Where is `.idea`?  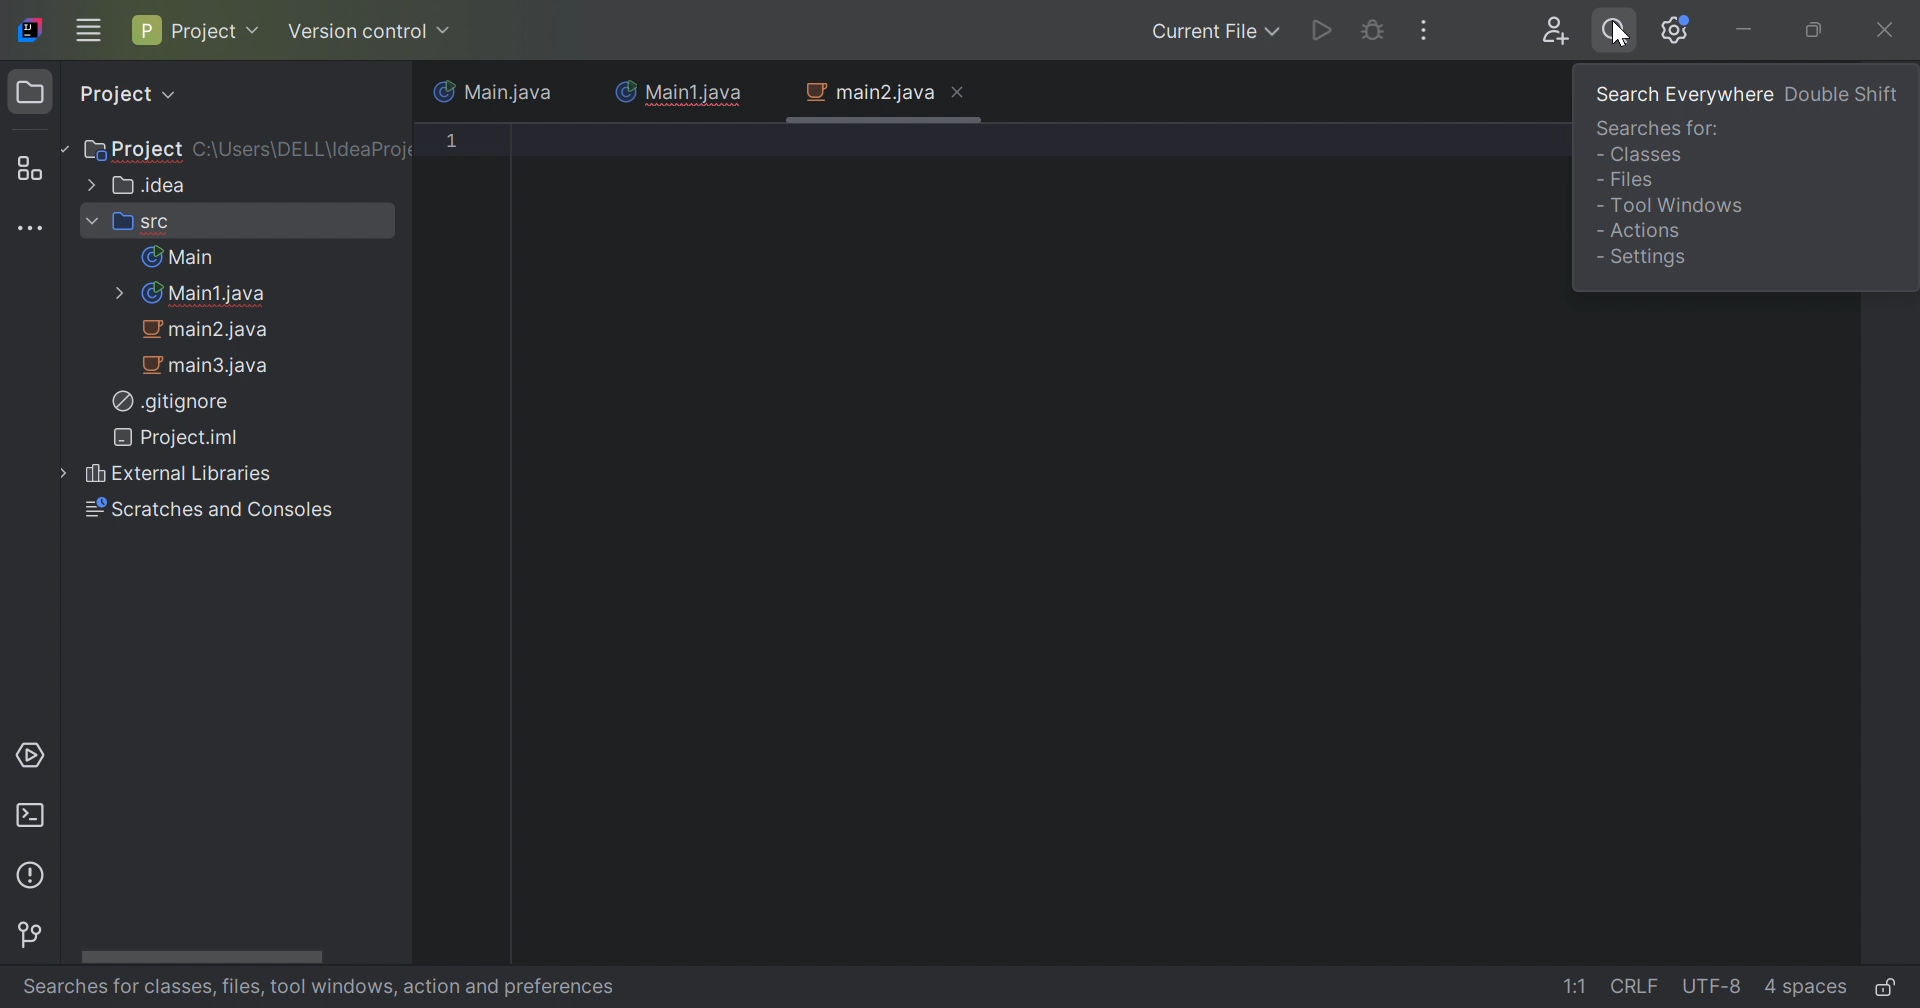
.idea is located at coordinates (136, 184).